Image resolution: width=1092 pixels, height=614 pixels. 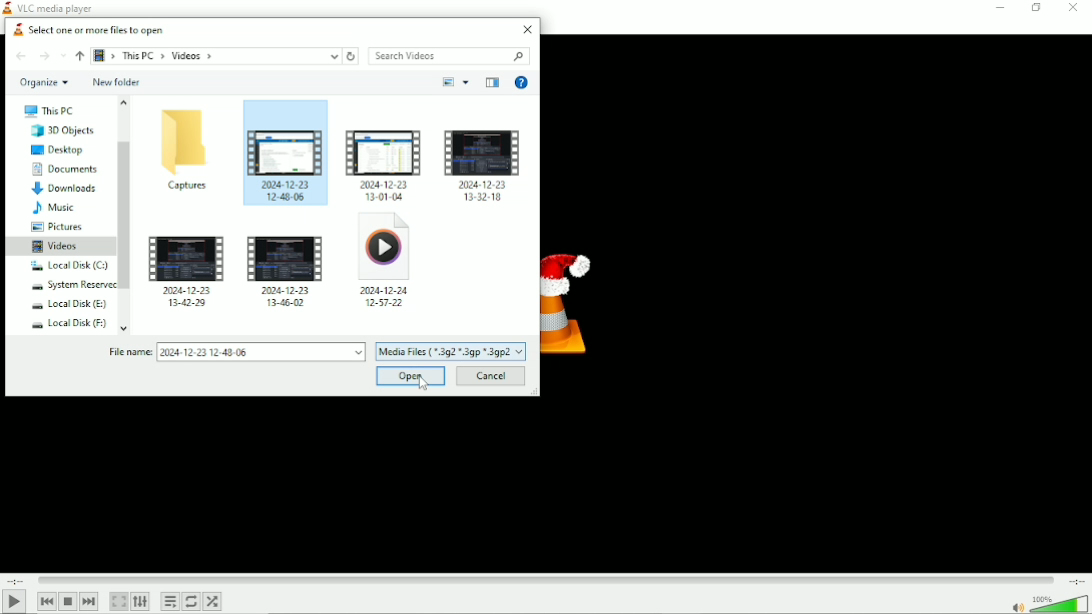 I want to click on Toggle between loop all, loop one and no loop, so click(x=191, y=602).